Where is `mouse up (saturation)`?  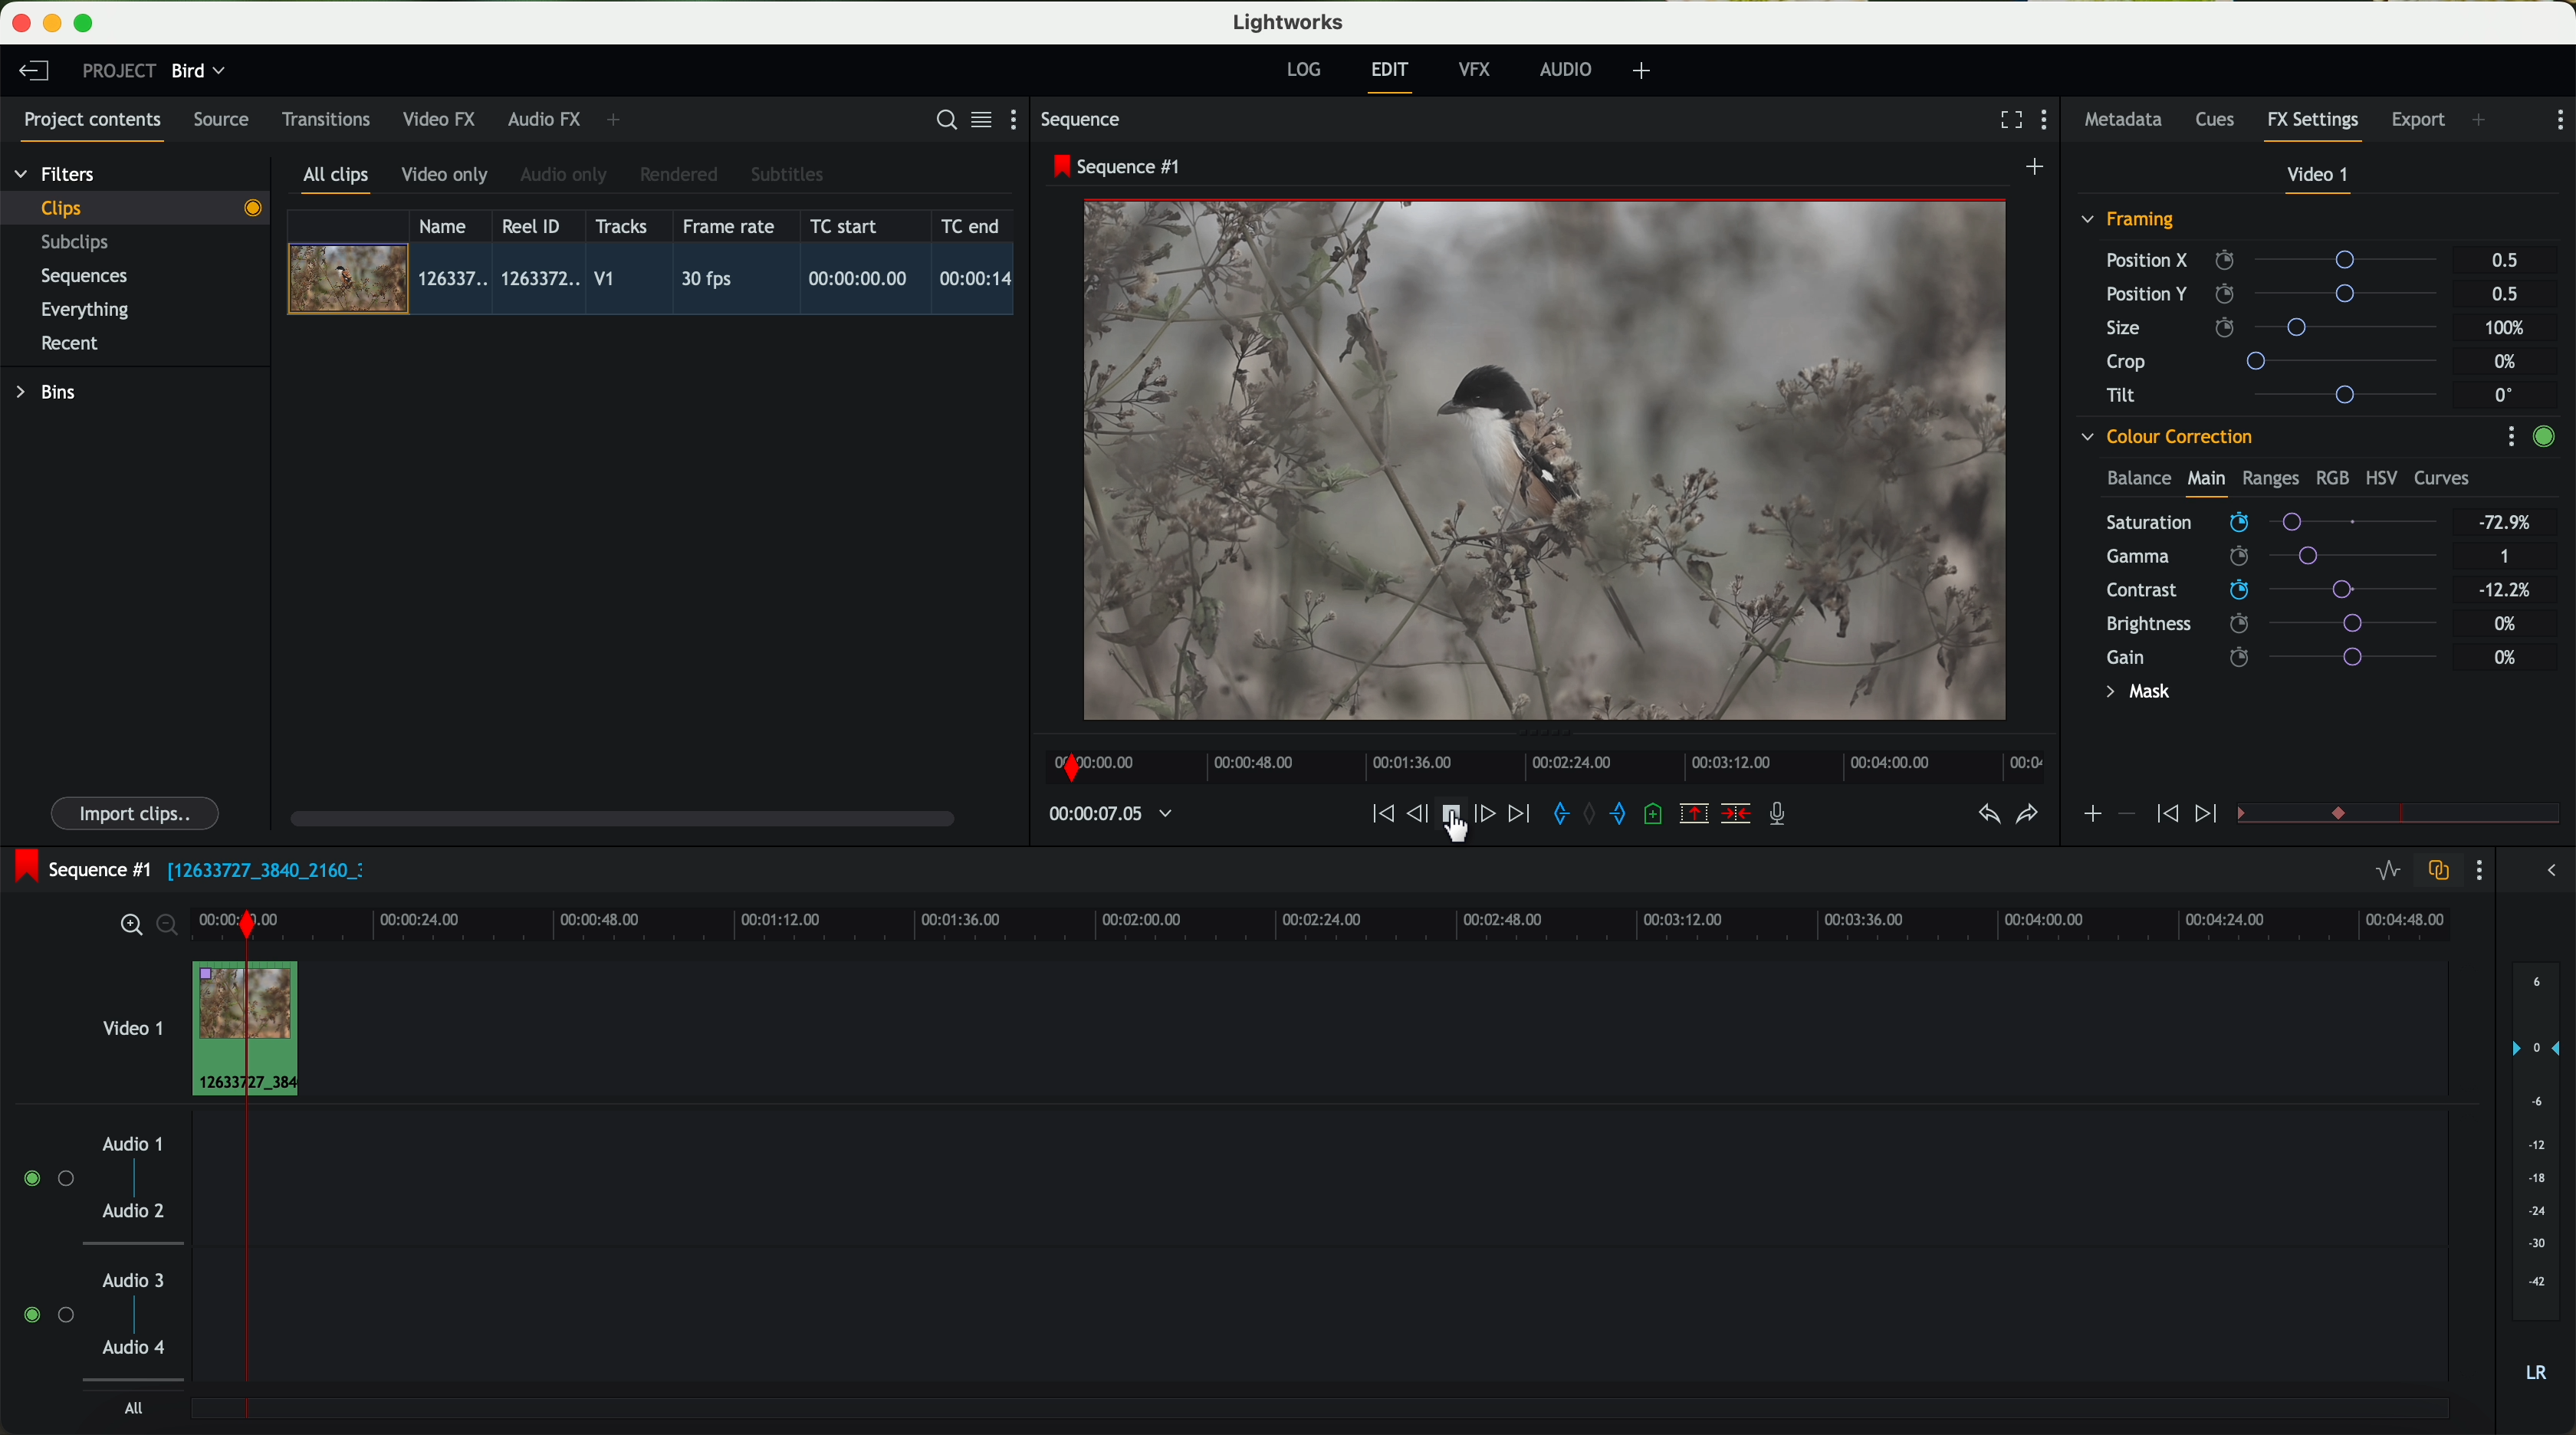 mouse up (saturation) is located at coordinates (2270, 518).